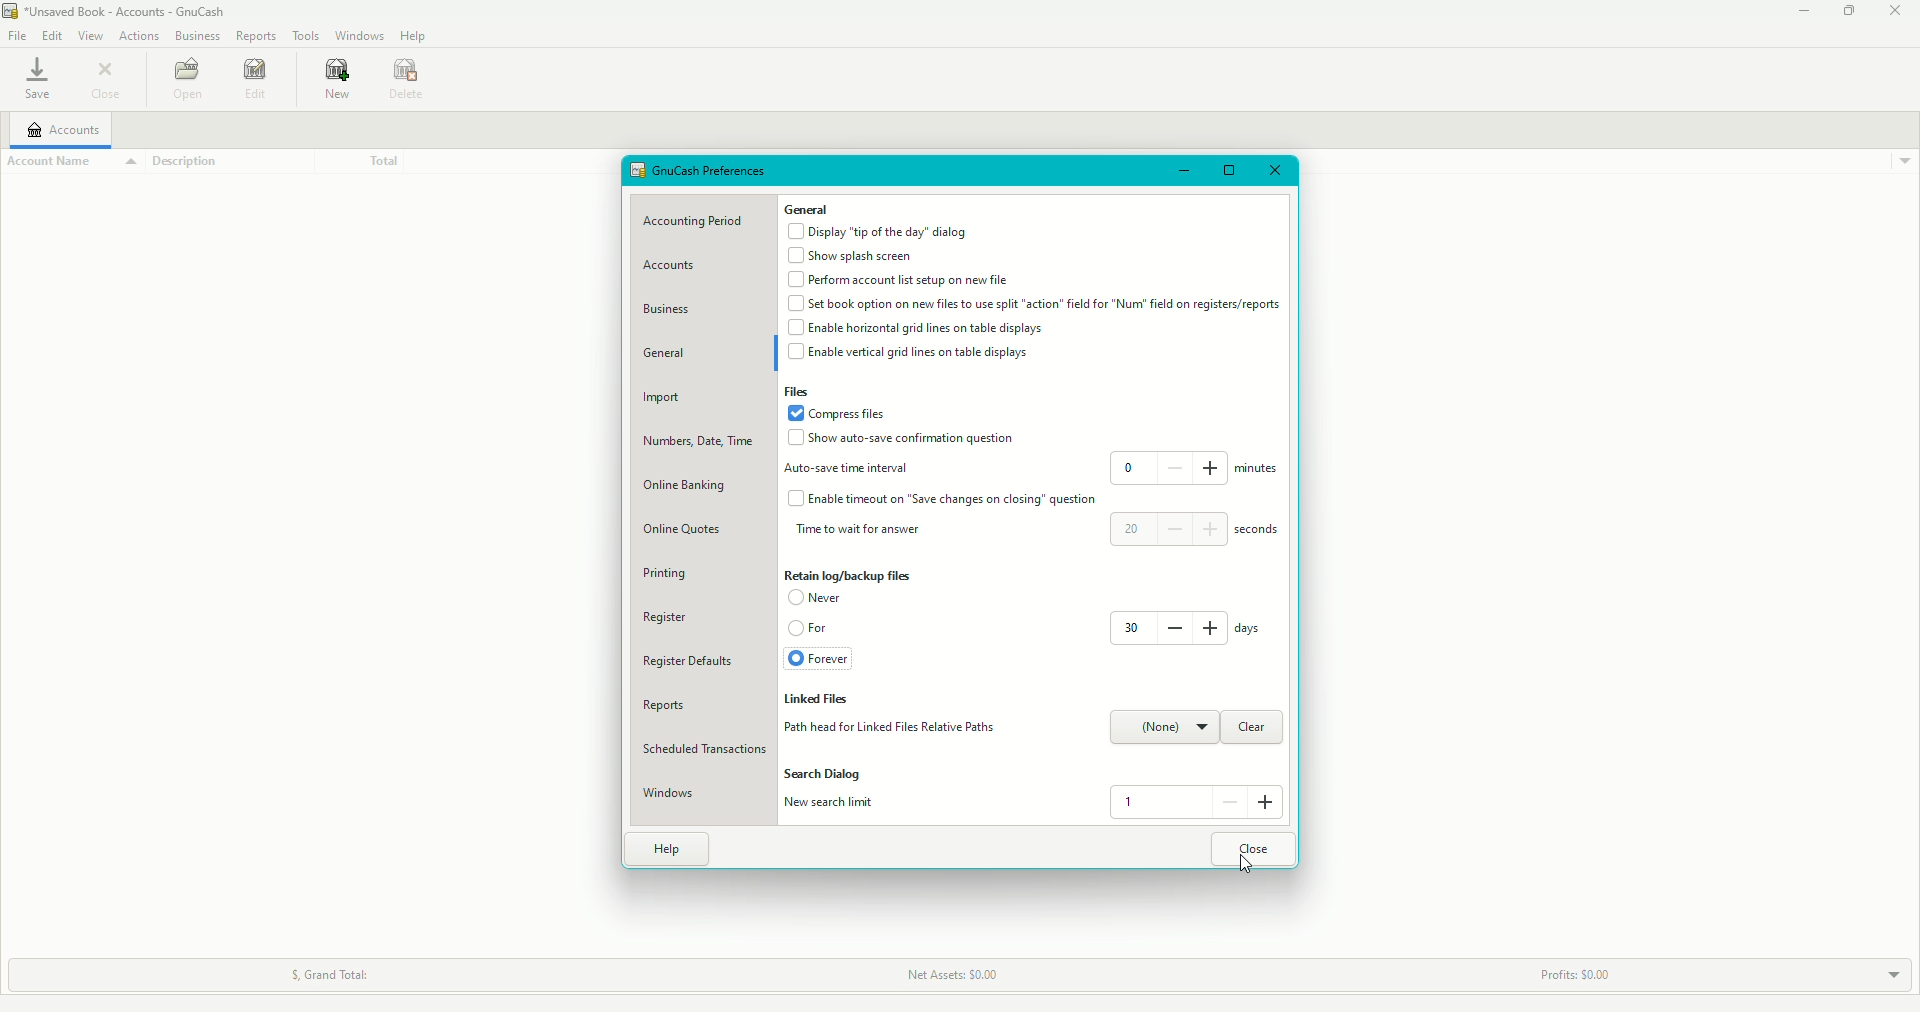 The width and height of the screenshot is (1920, 1012). What do you see at coordinates (35, 79) in the screenshot?
I see `save` at bounding box center [35, 79].